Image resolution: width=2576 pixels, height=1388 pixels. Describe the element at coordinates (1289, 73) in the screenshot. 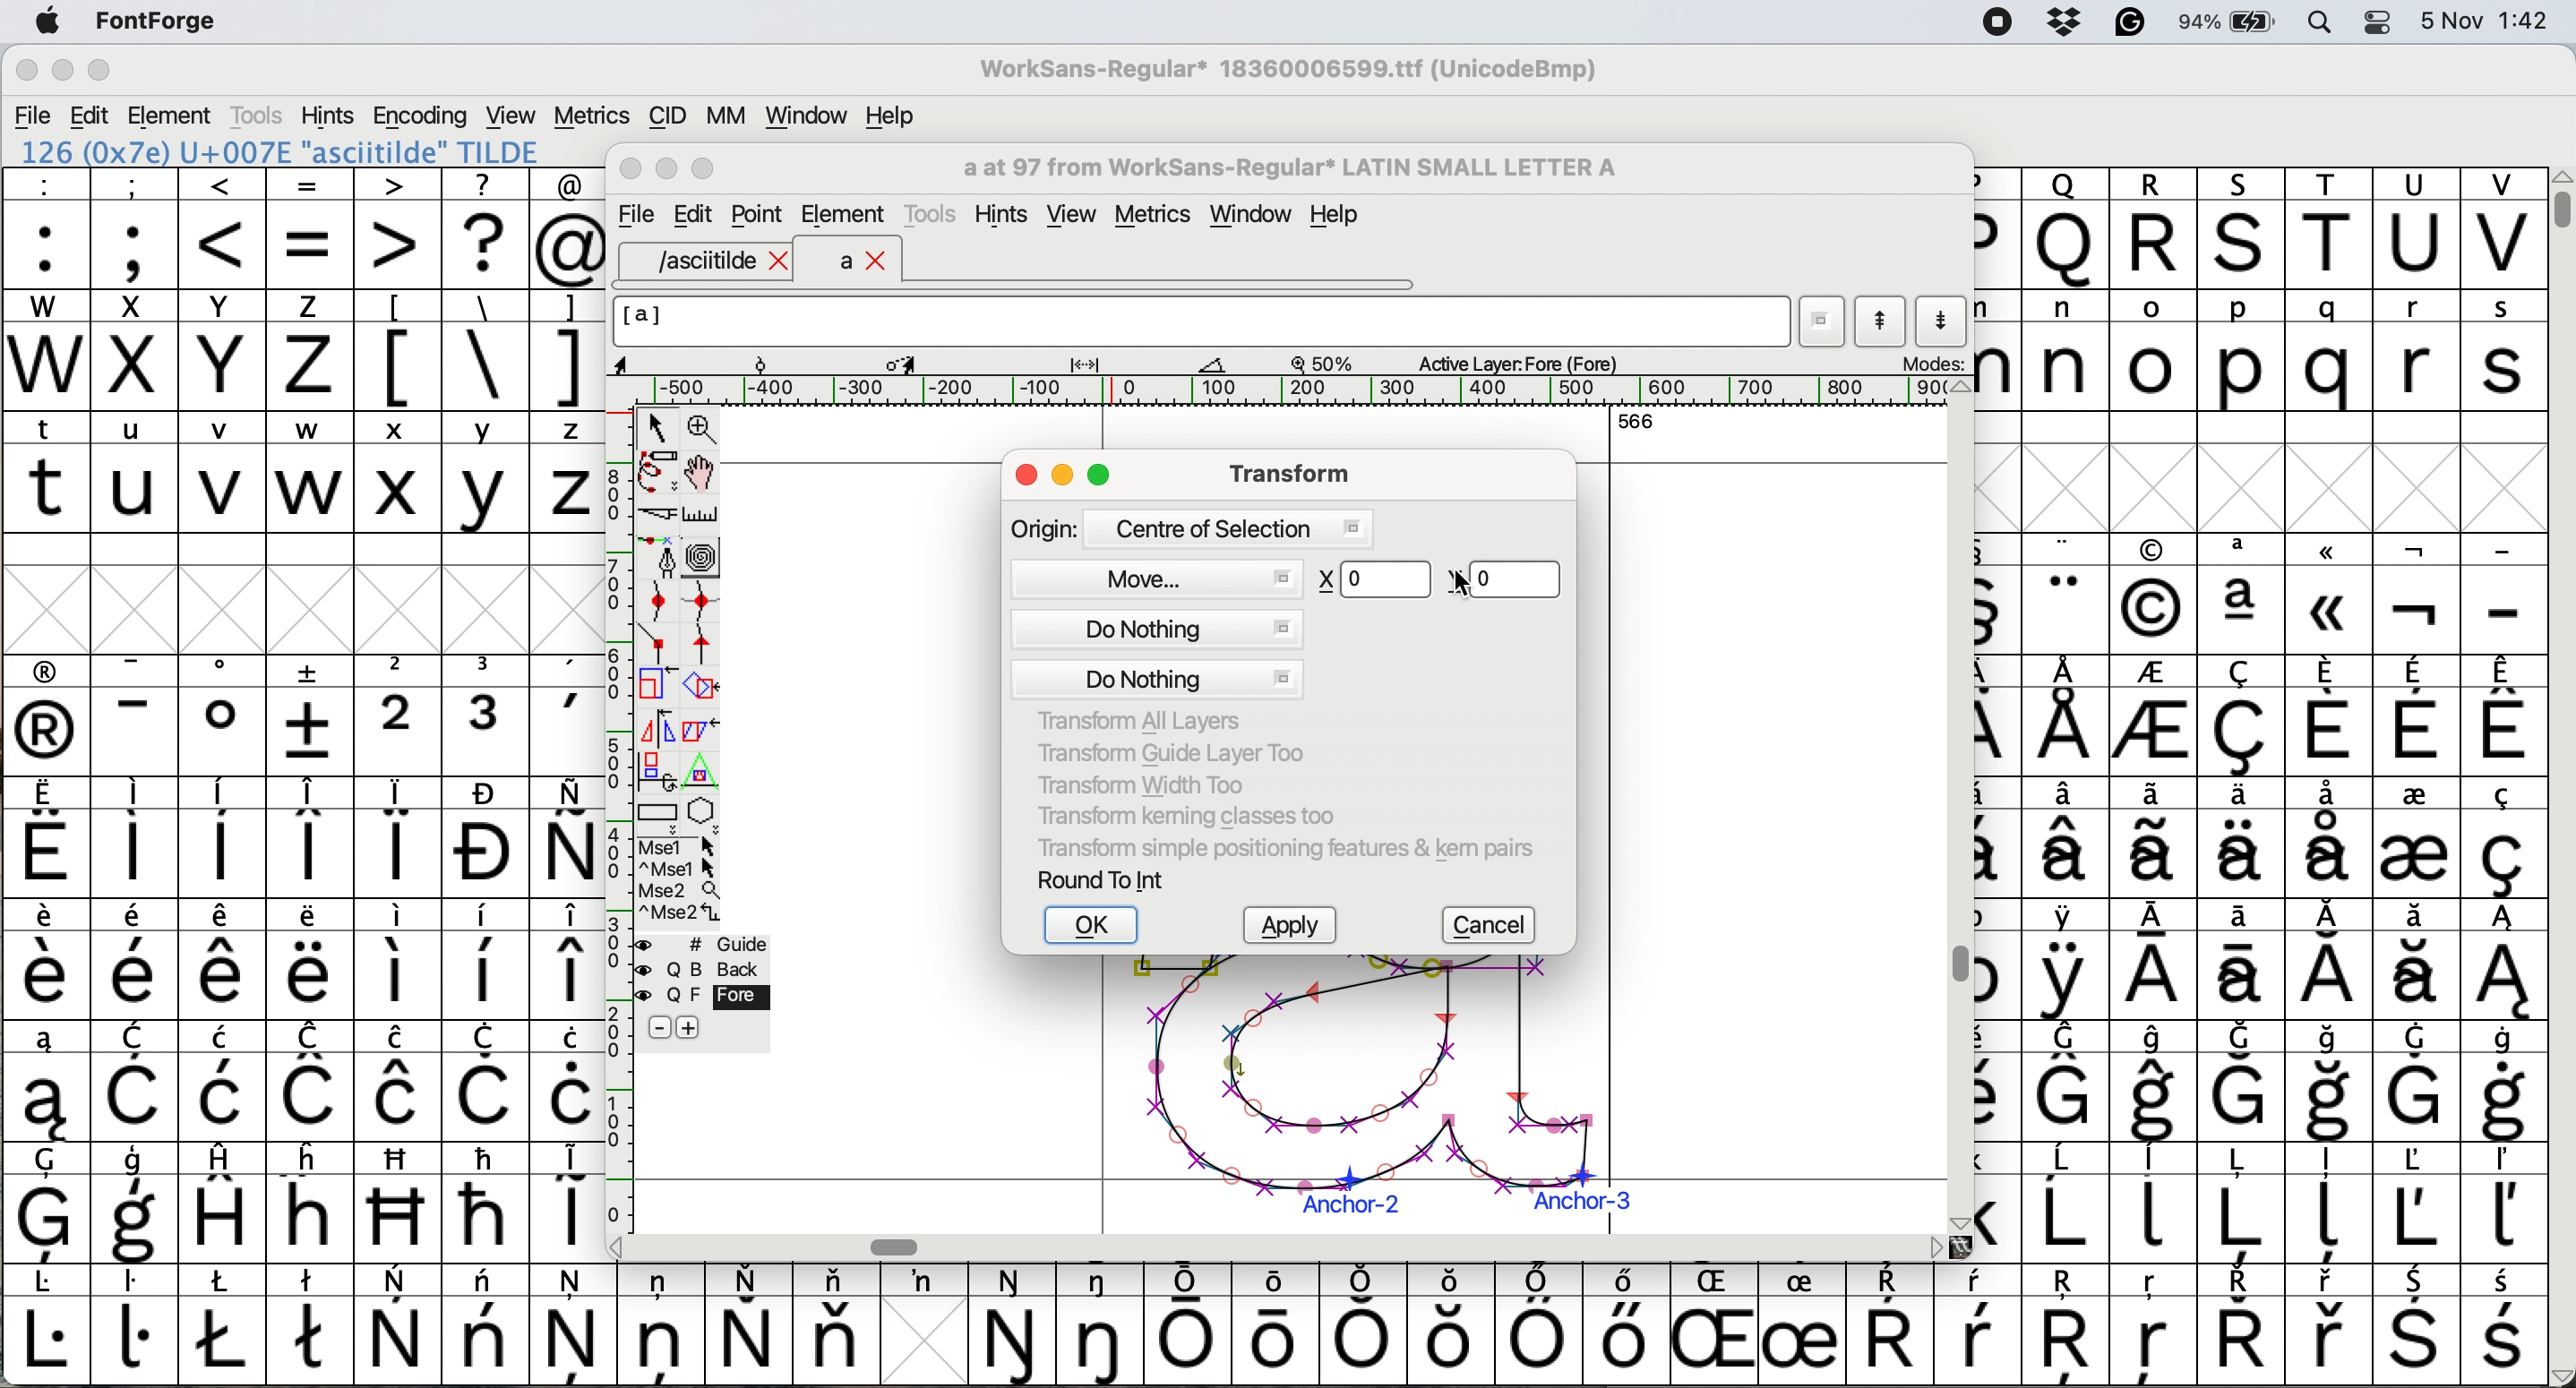

I see `WorkSans-Regular 18360006599.ttf (UnicodeBmp)` at that location.